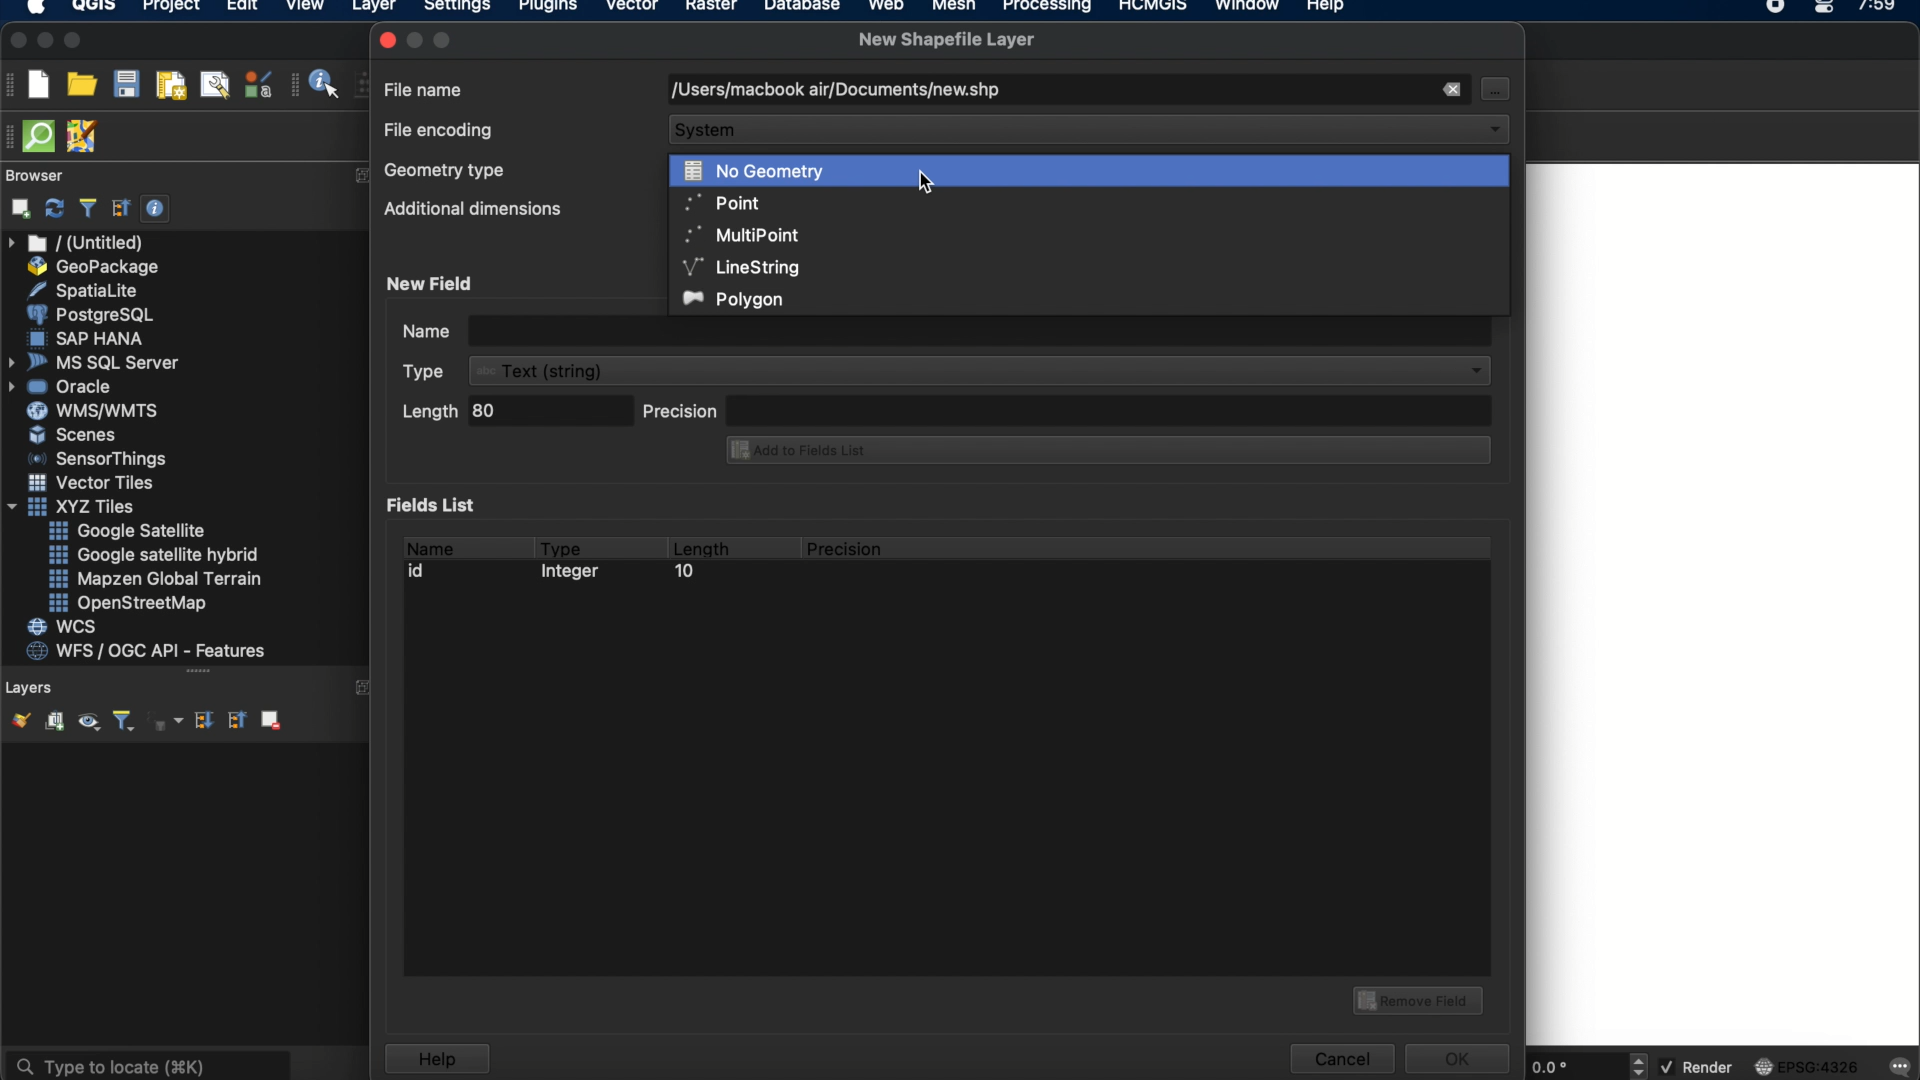 The width and height of the screenshot is (1920, 1080). Describe the element at coordinates (1052, 8) in the screenshot. I see `processing` at that location.